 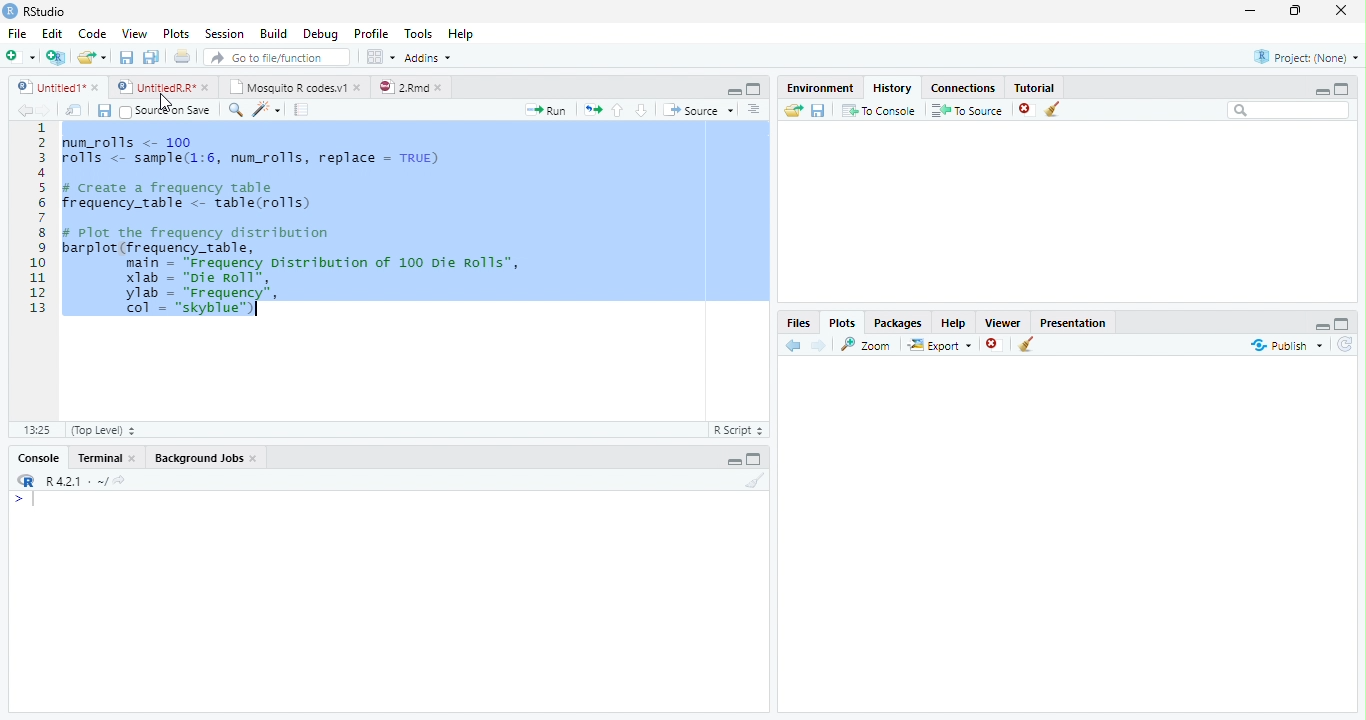 What do you see at coordinates (135, 32) in the screenshot?
I see `View` at bounding box center [135, 32].